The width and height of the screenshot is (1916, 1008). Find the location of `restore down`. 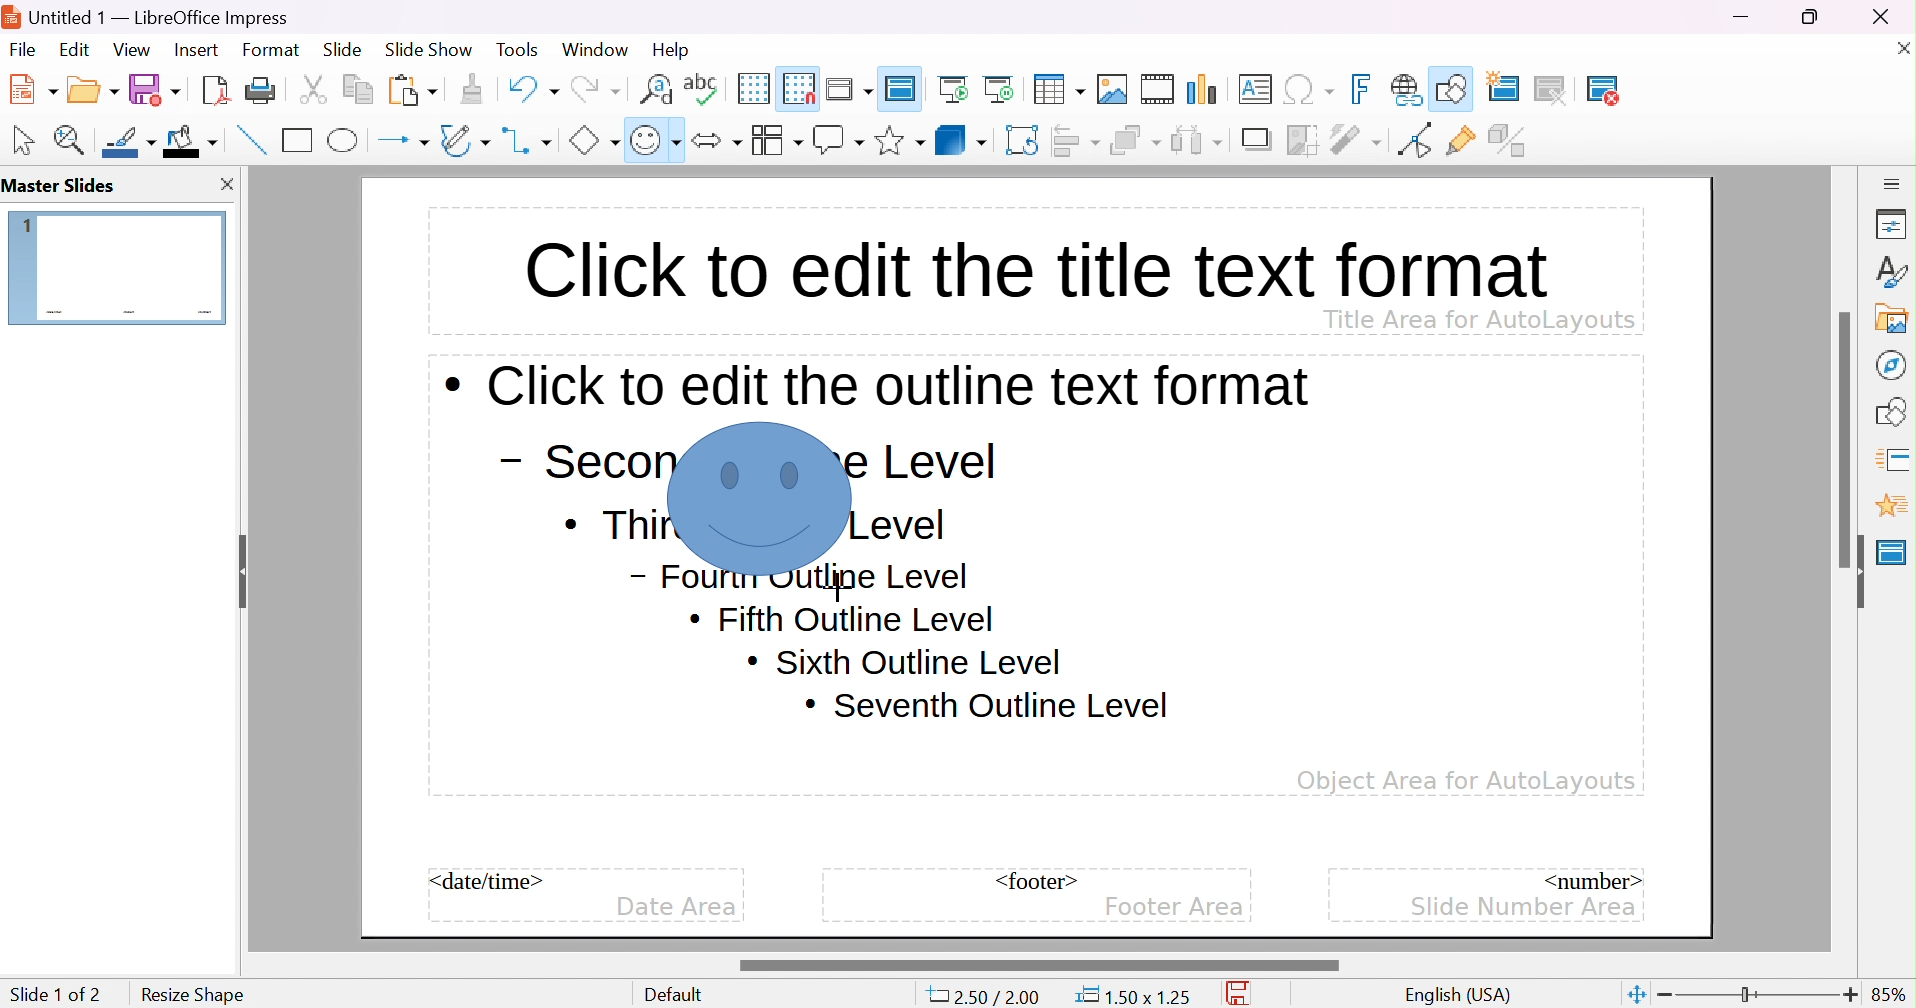

restore down is located at coordinates (1811, 16).